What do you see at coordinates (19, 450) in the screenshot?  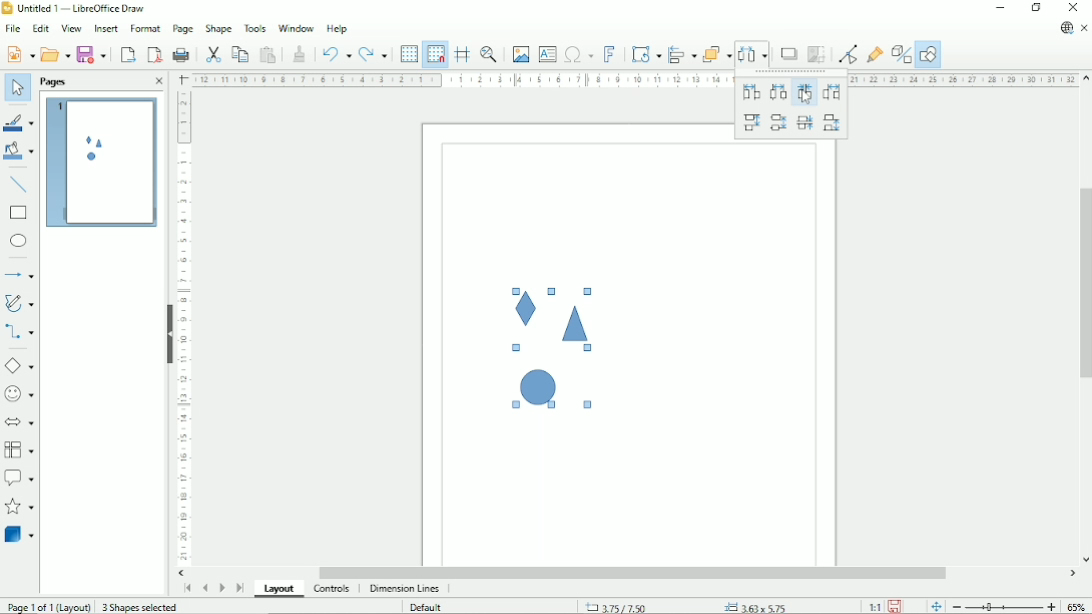 I see `Flow chart` at bounding box center [19, 450].